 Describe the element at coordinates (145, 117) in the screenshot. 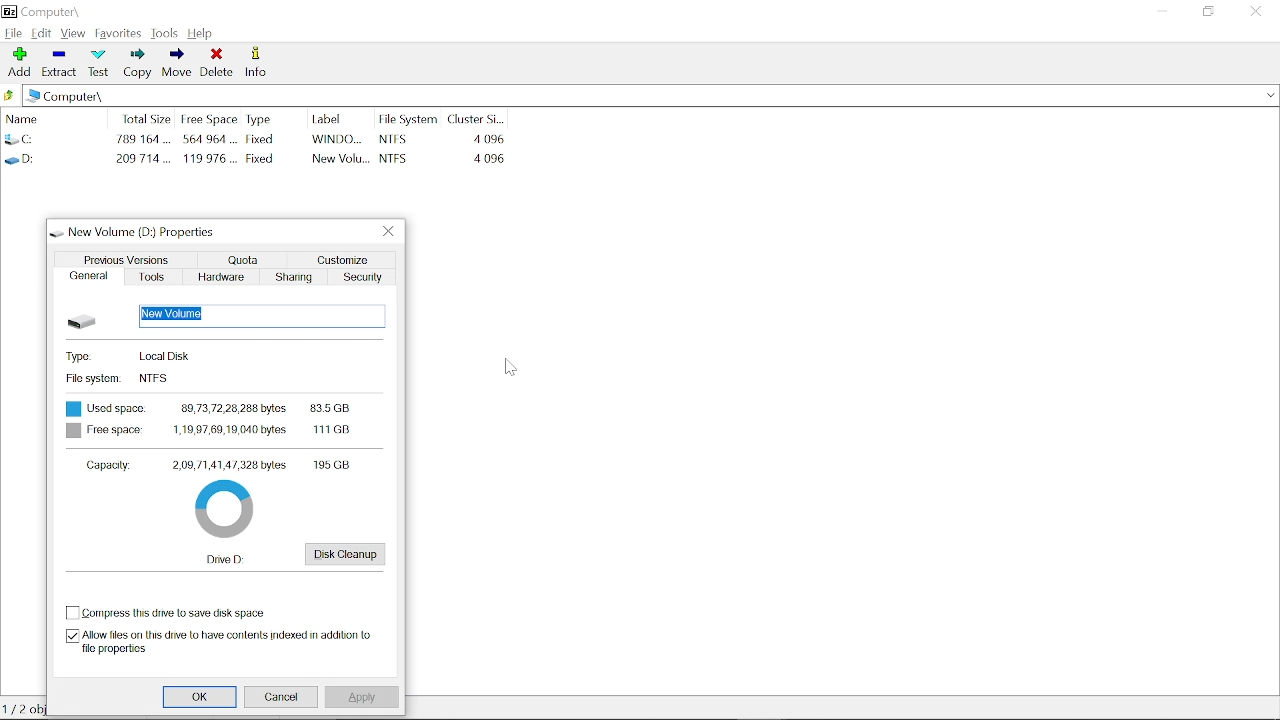

I see `total size` at that location.